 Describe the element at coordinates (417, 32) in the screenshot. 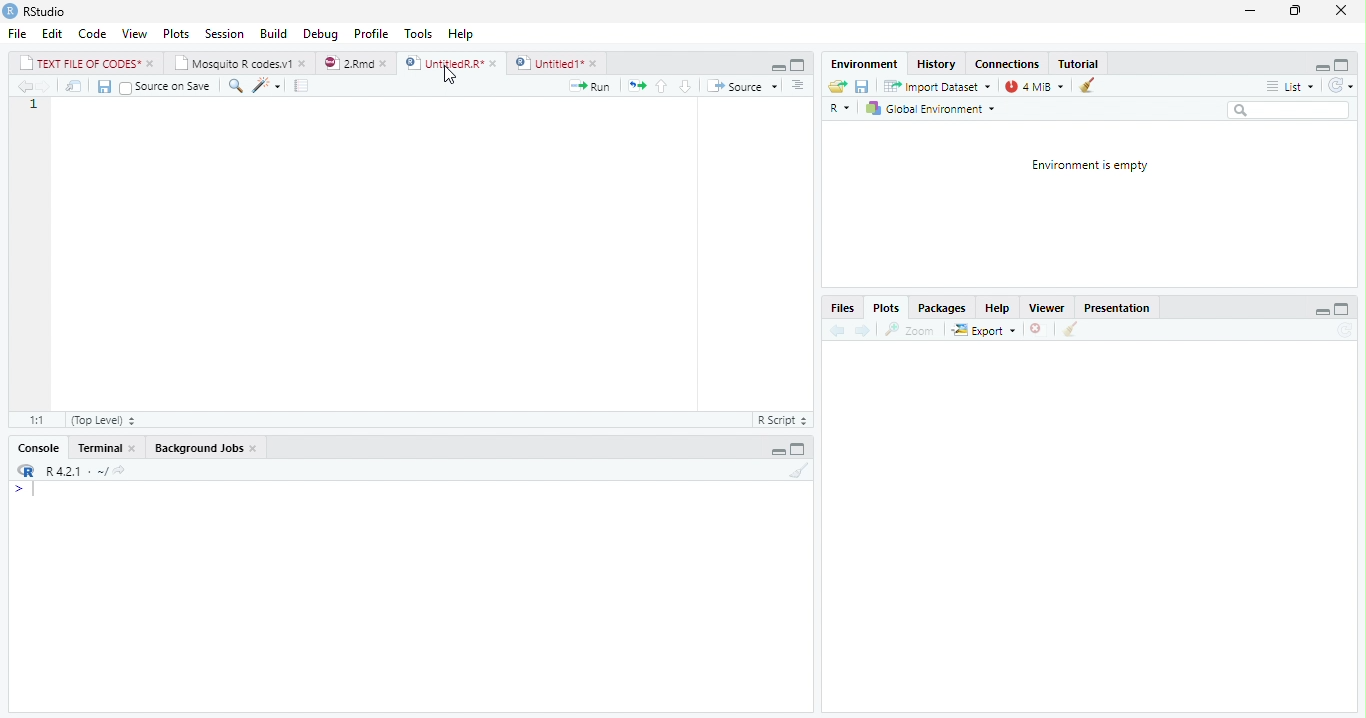

I see `Tools` at that location.